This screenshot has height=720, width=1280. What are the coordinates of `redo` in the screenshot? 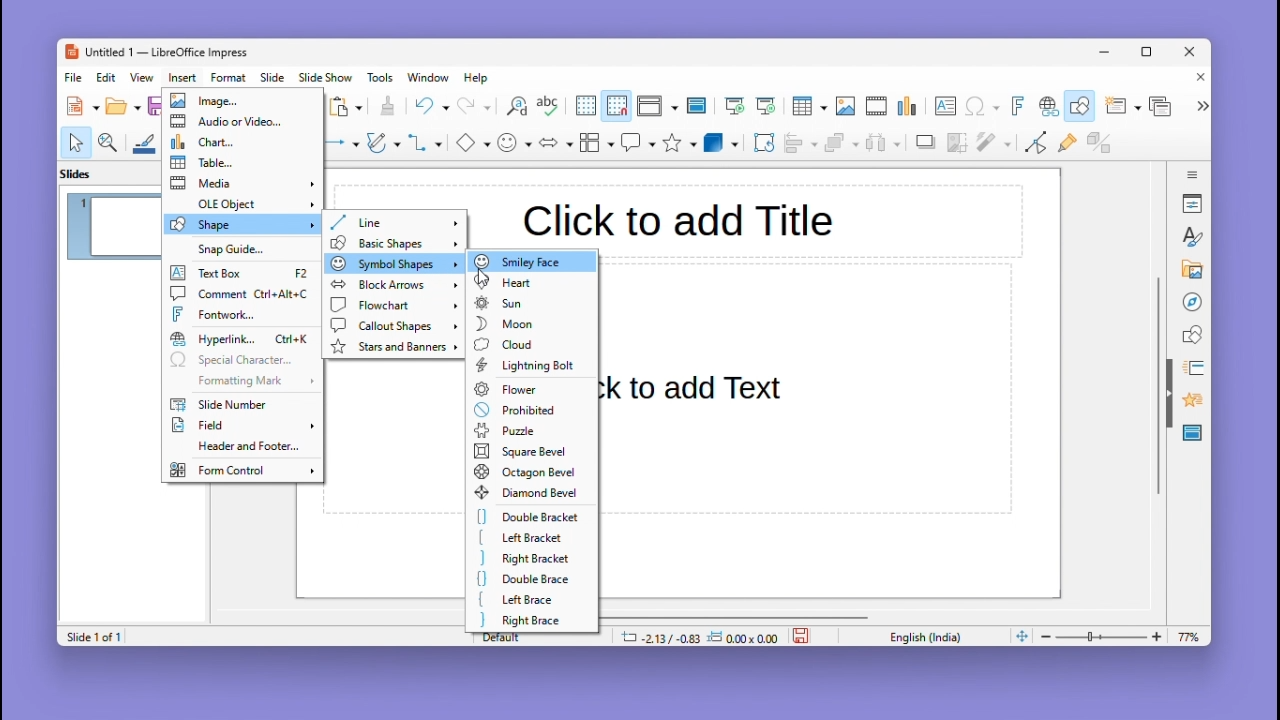 It's located at (475, 107).